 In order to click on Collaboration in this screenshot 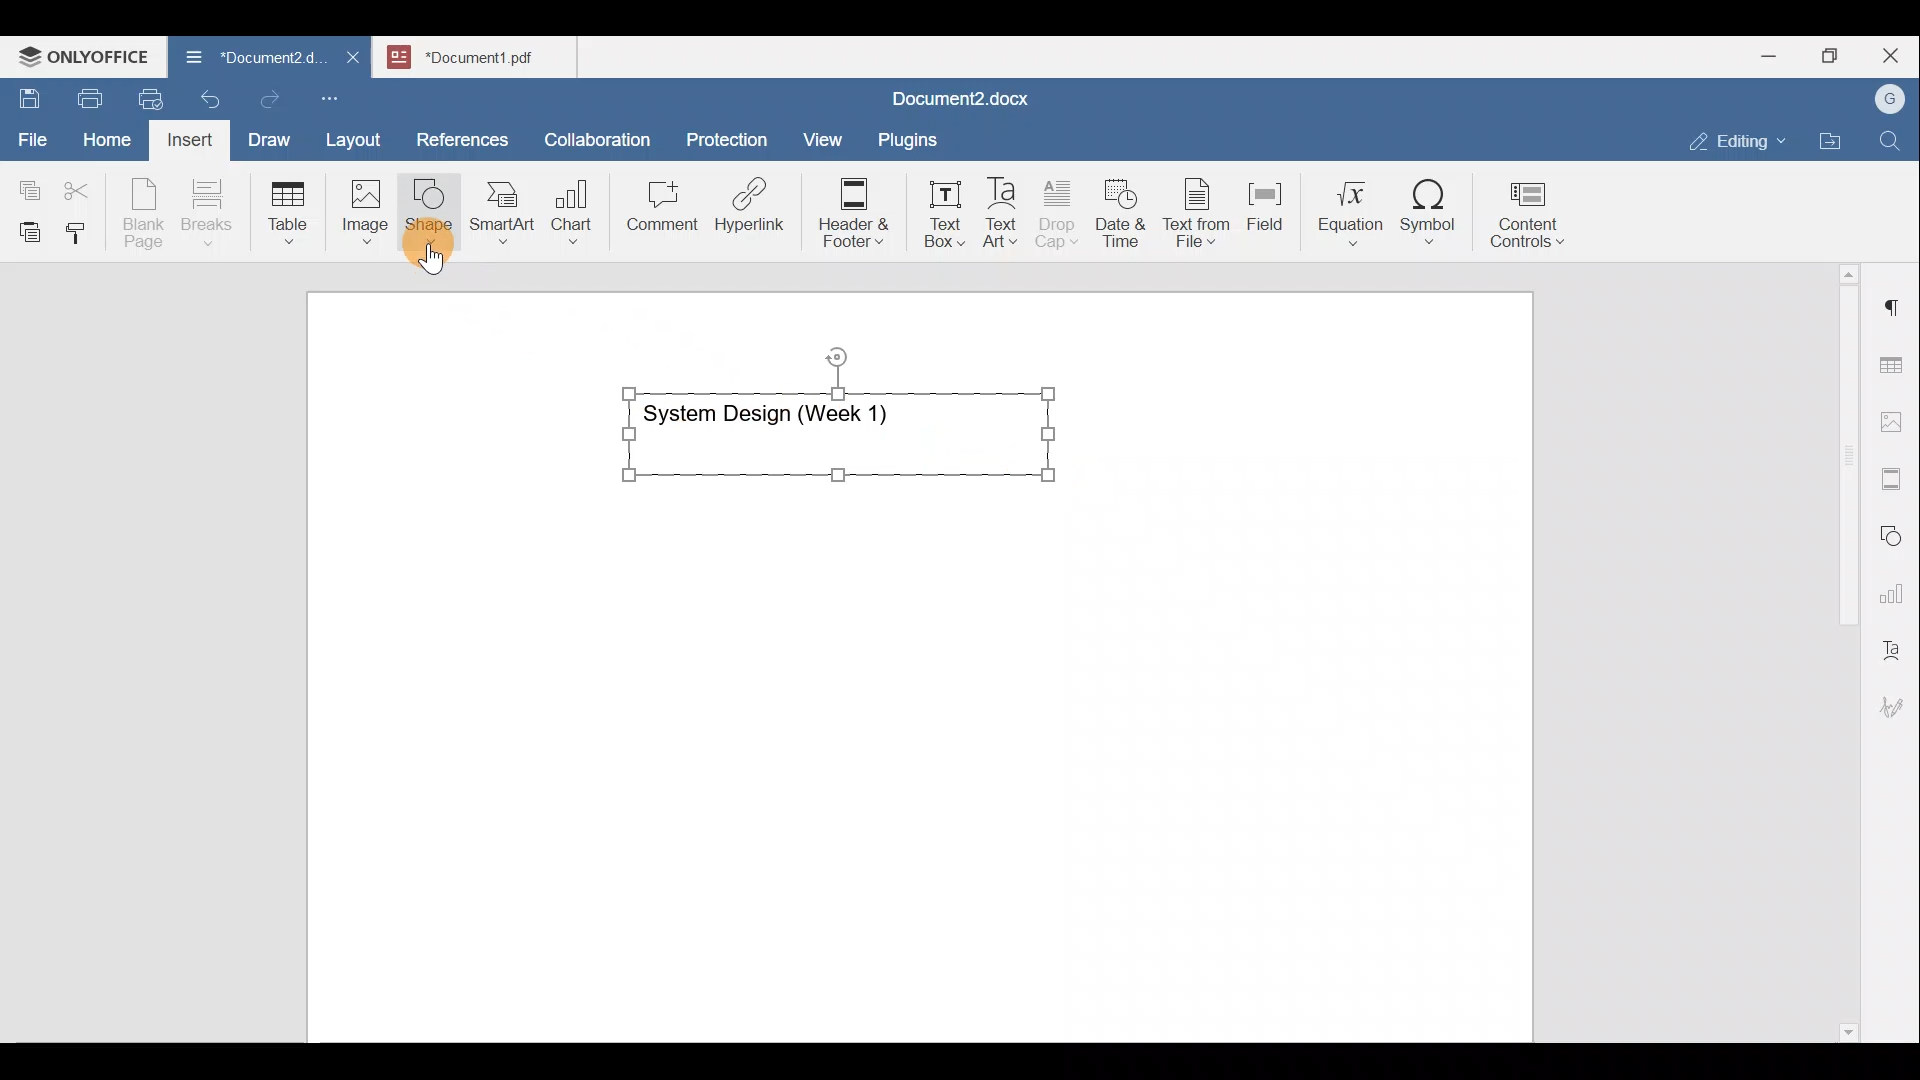, I will do `click(594, 129)`.